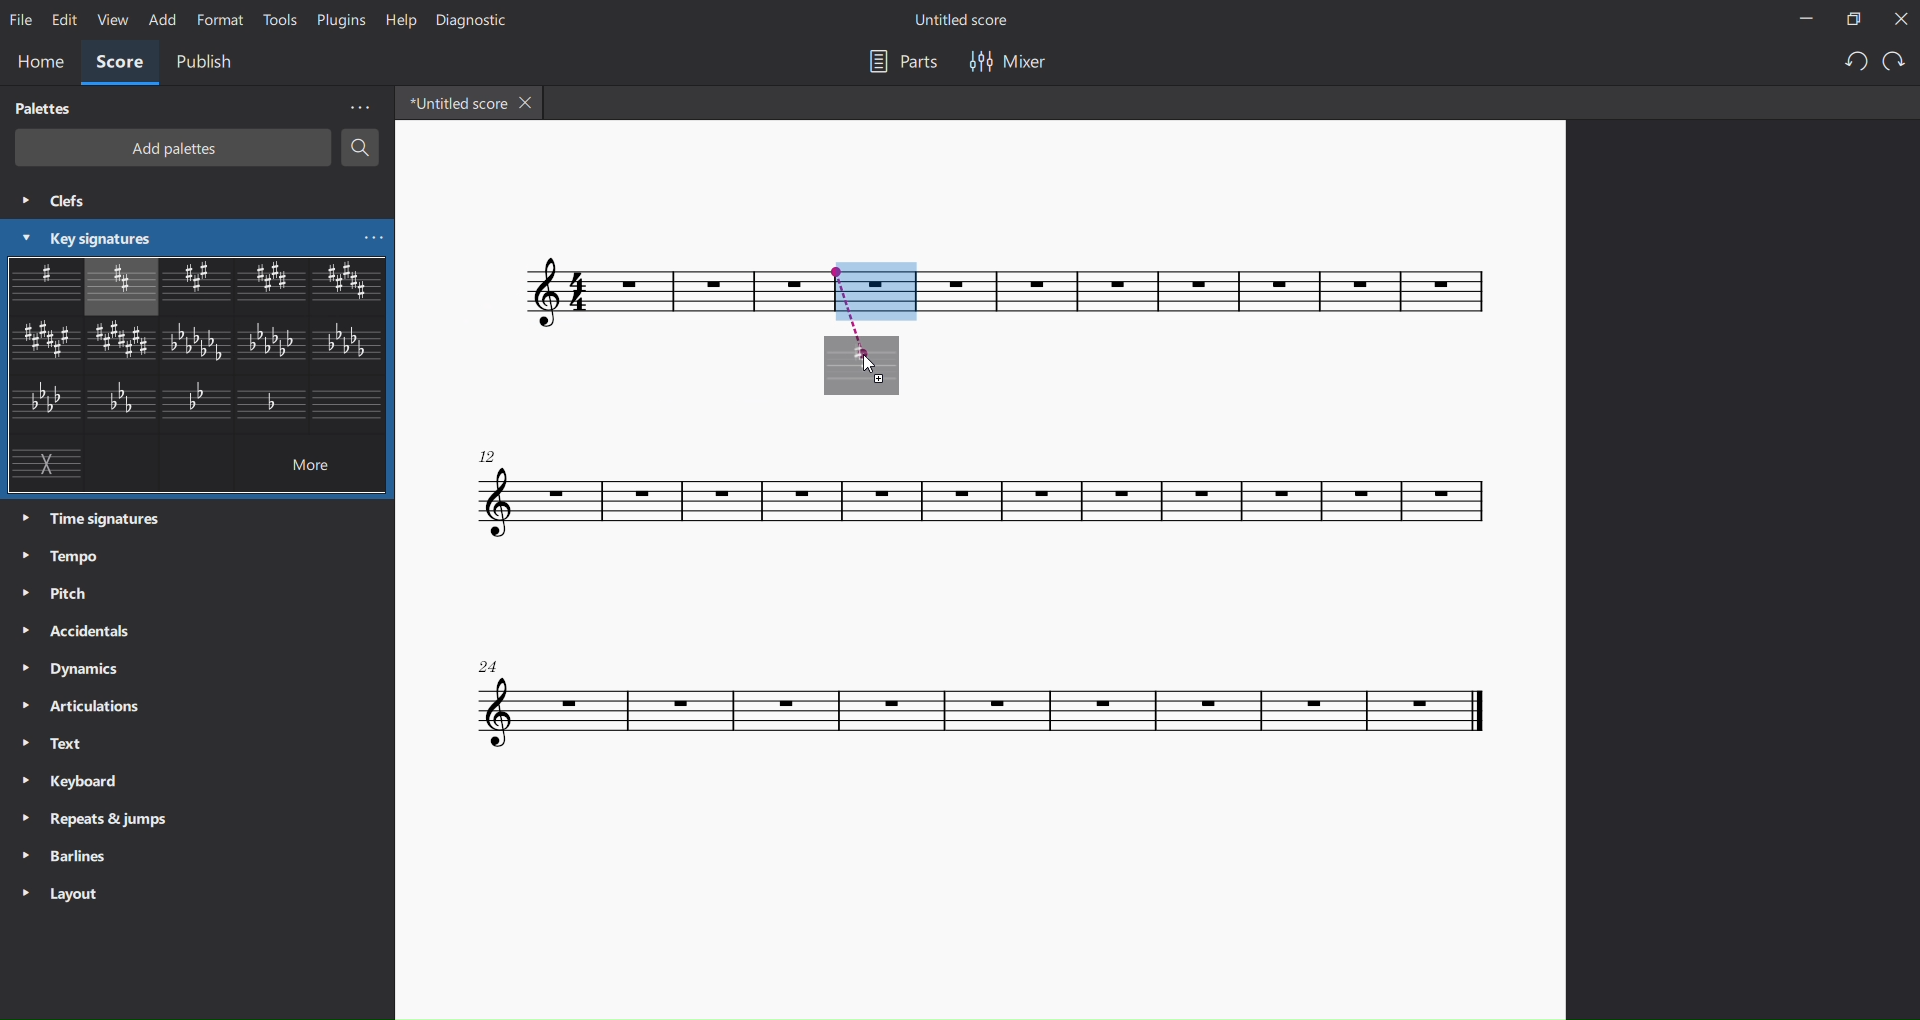 The width and height of the screenshot is (1920, 1020). Describe the element at coordinates (1804, 17) in the screenshot. I see `minimize` at that location.